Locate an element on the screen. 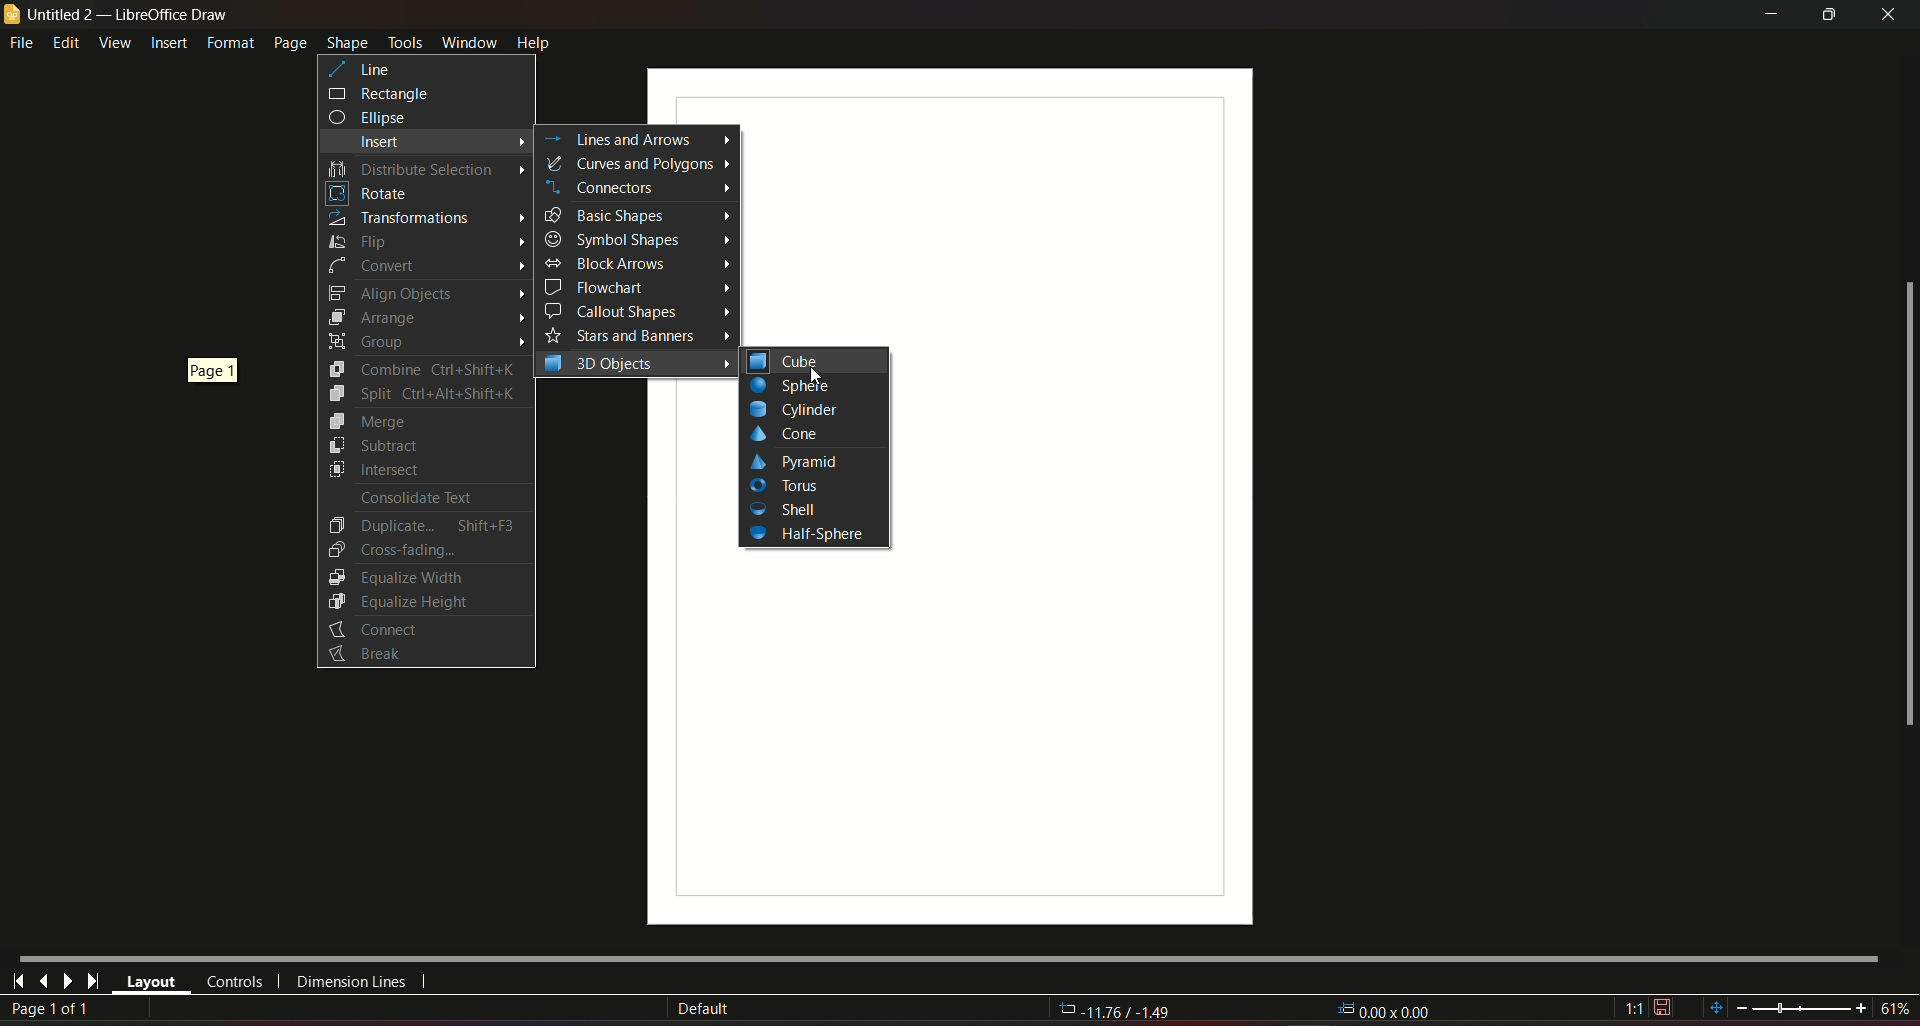 This screenshot has height=1026, width=1920. Cylinder is located at coordinates (793, 409).